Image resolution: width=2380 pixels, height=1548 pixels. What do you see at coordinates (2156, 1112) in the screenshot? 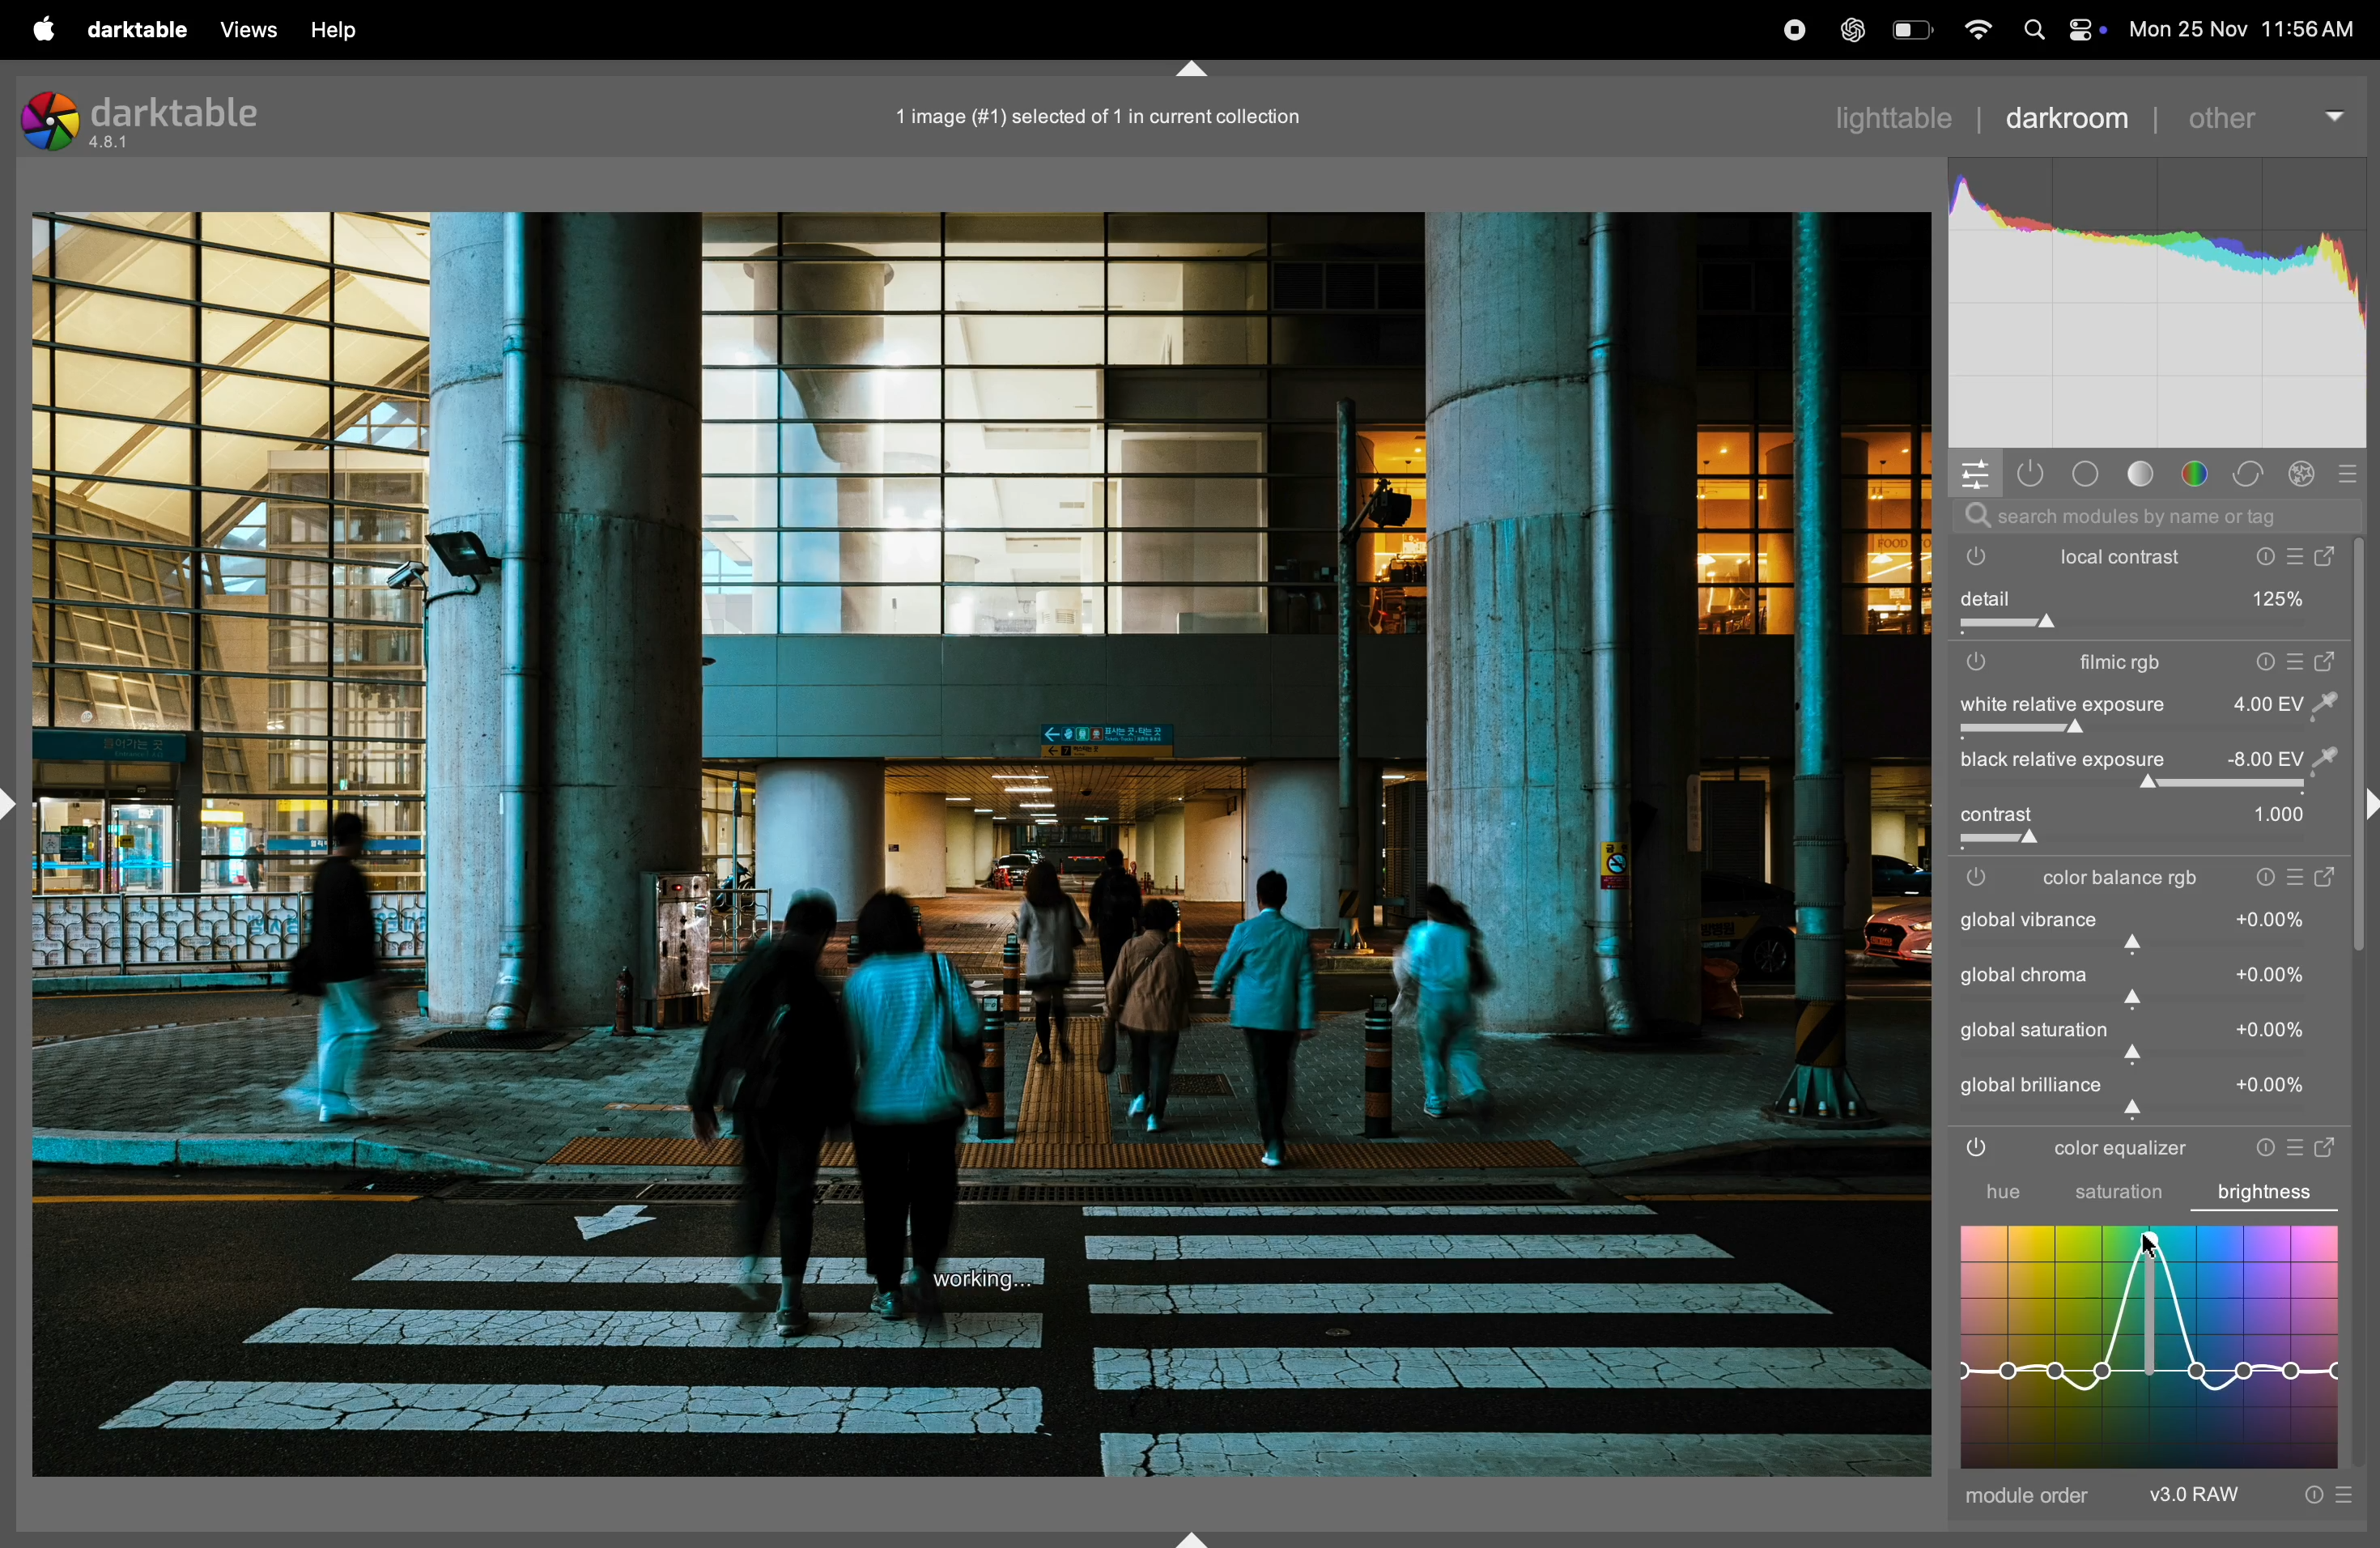
I see `slider` at bounding box center [2156, 1112].